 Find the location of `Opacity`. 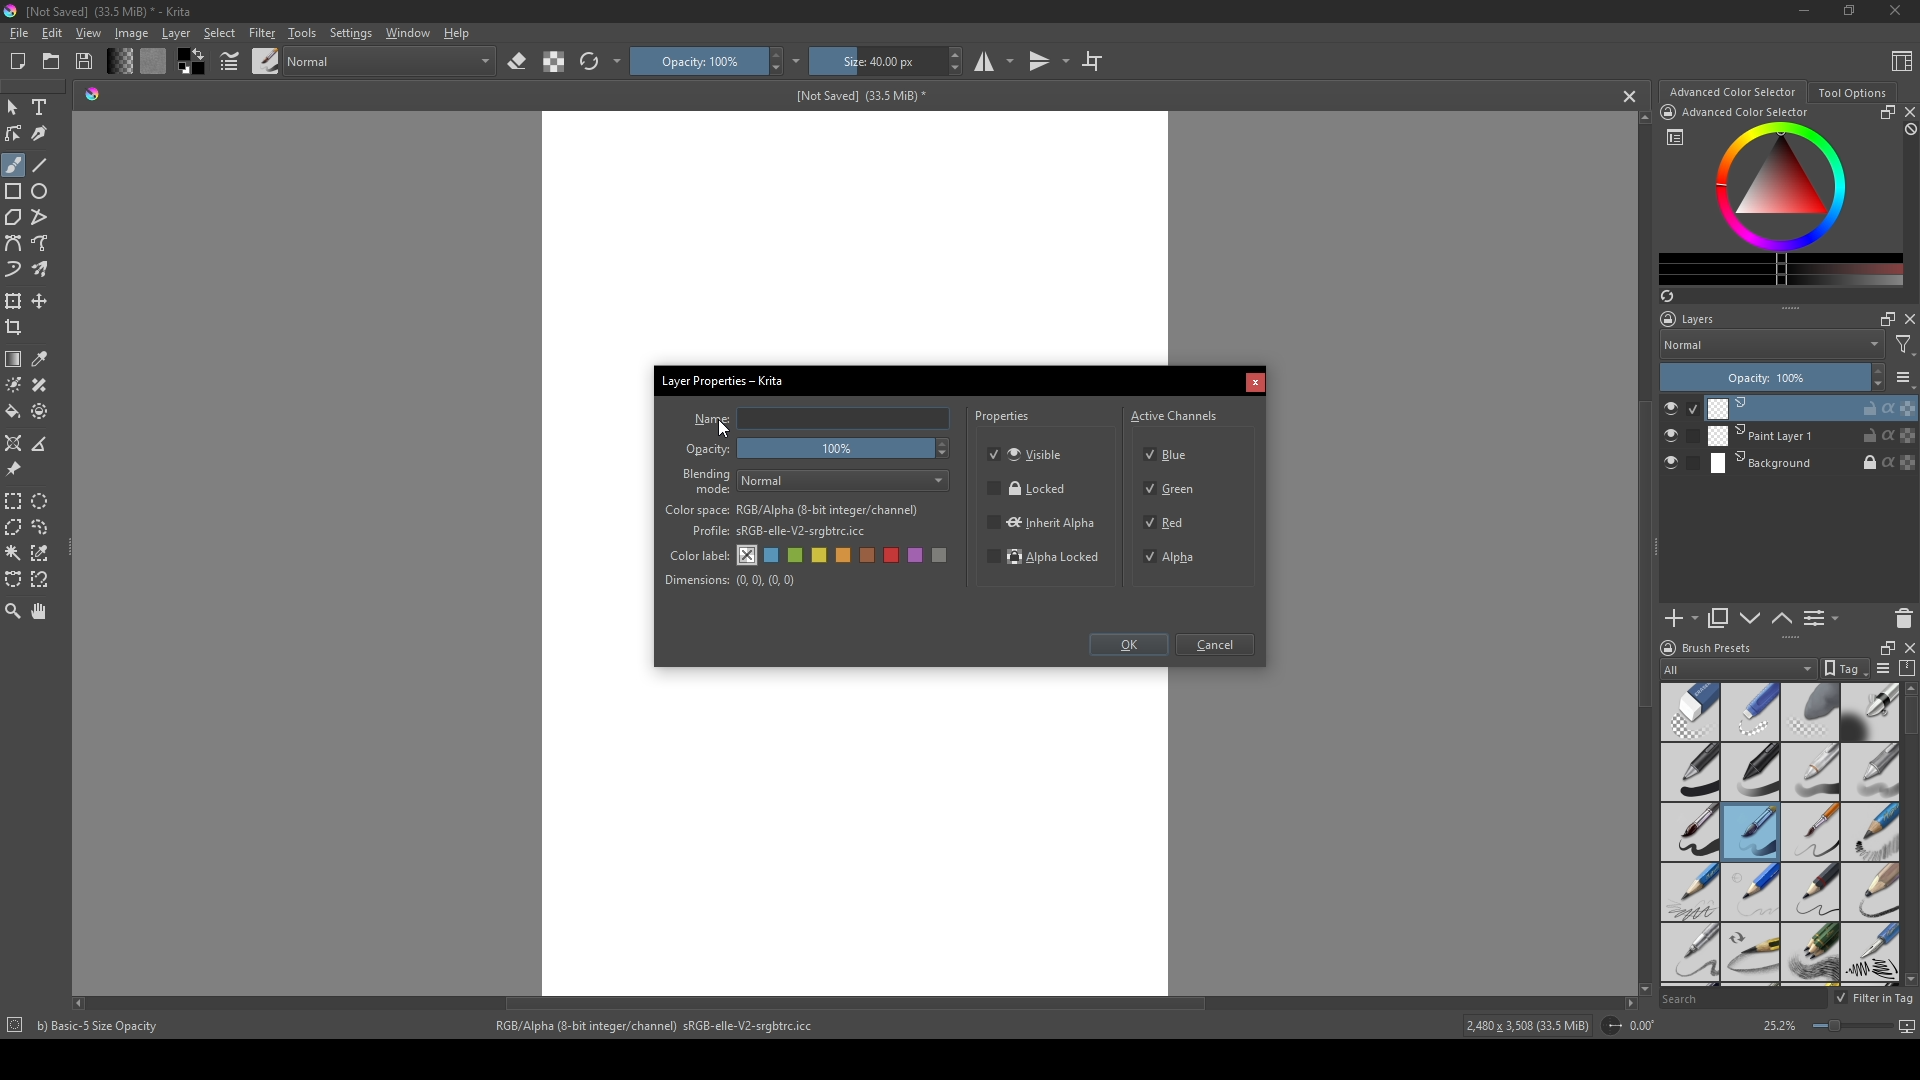

Opacity is located at coordinates (709, 450).